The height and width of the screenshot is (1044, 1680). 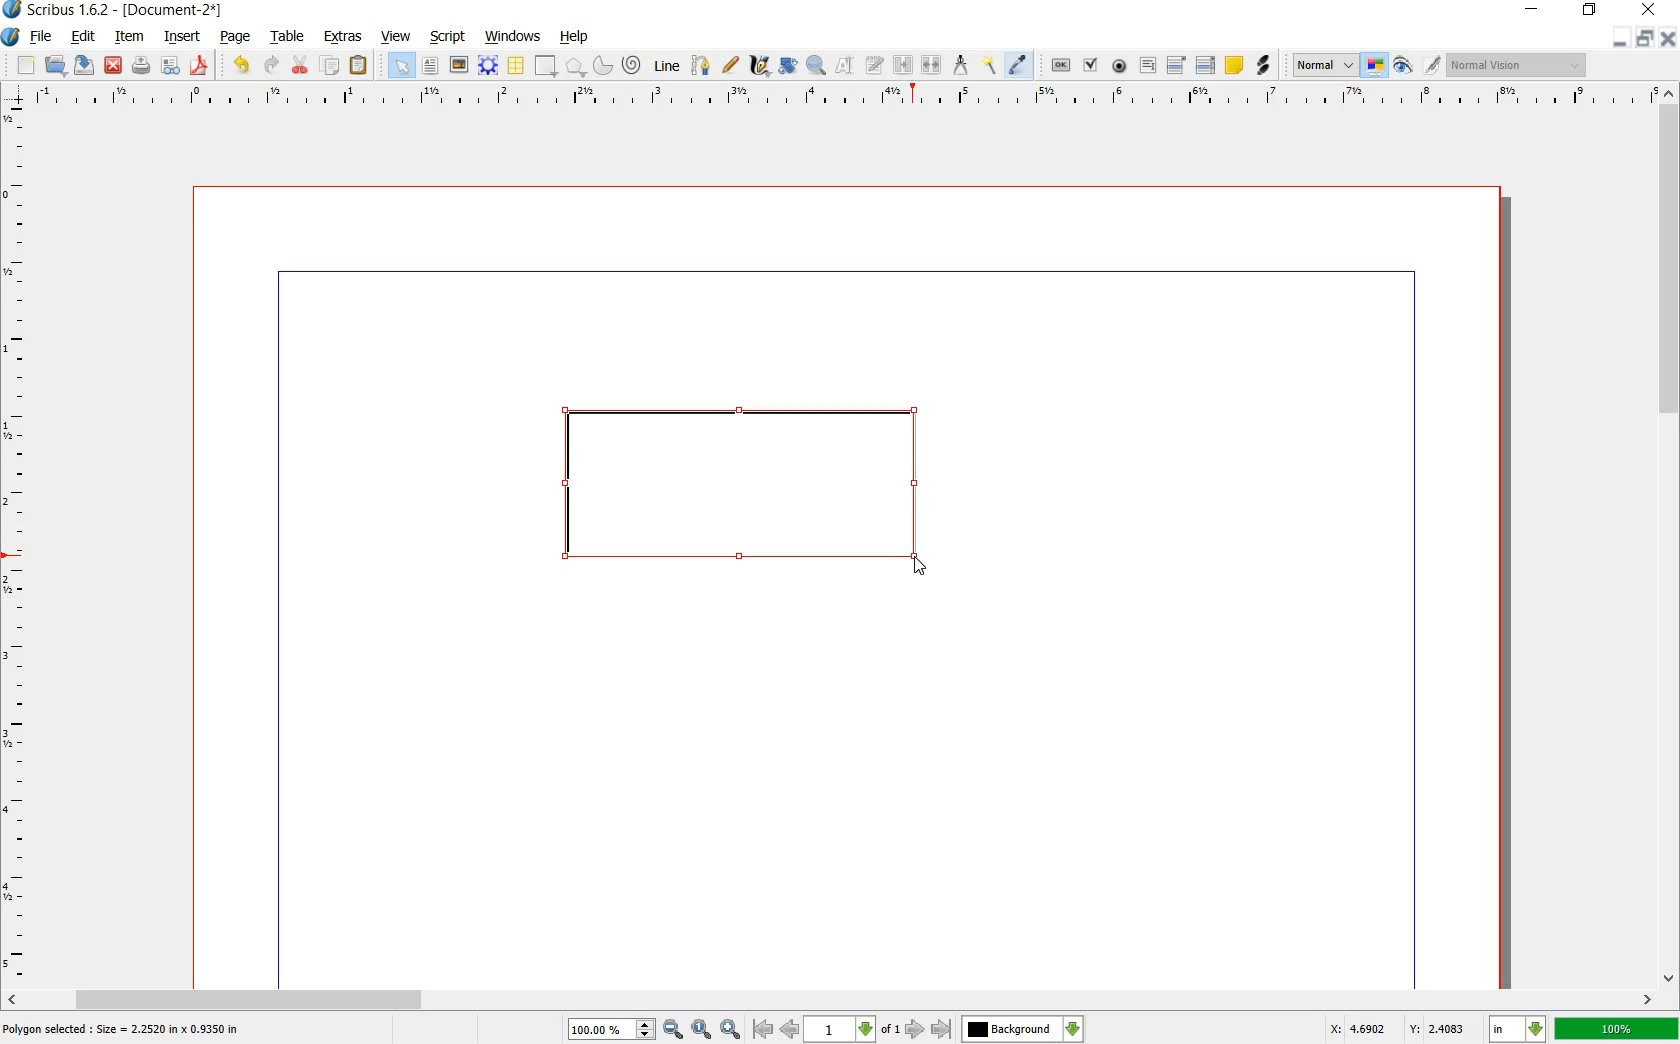 What do you see at coordinates (789, 1029) in the screenshot?
I see `go to previous page` at bounding box center [789, 1029].